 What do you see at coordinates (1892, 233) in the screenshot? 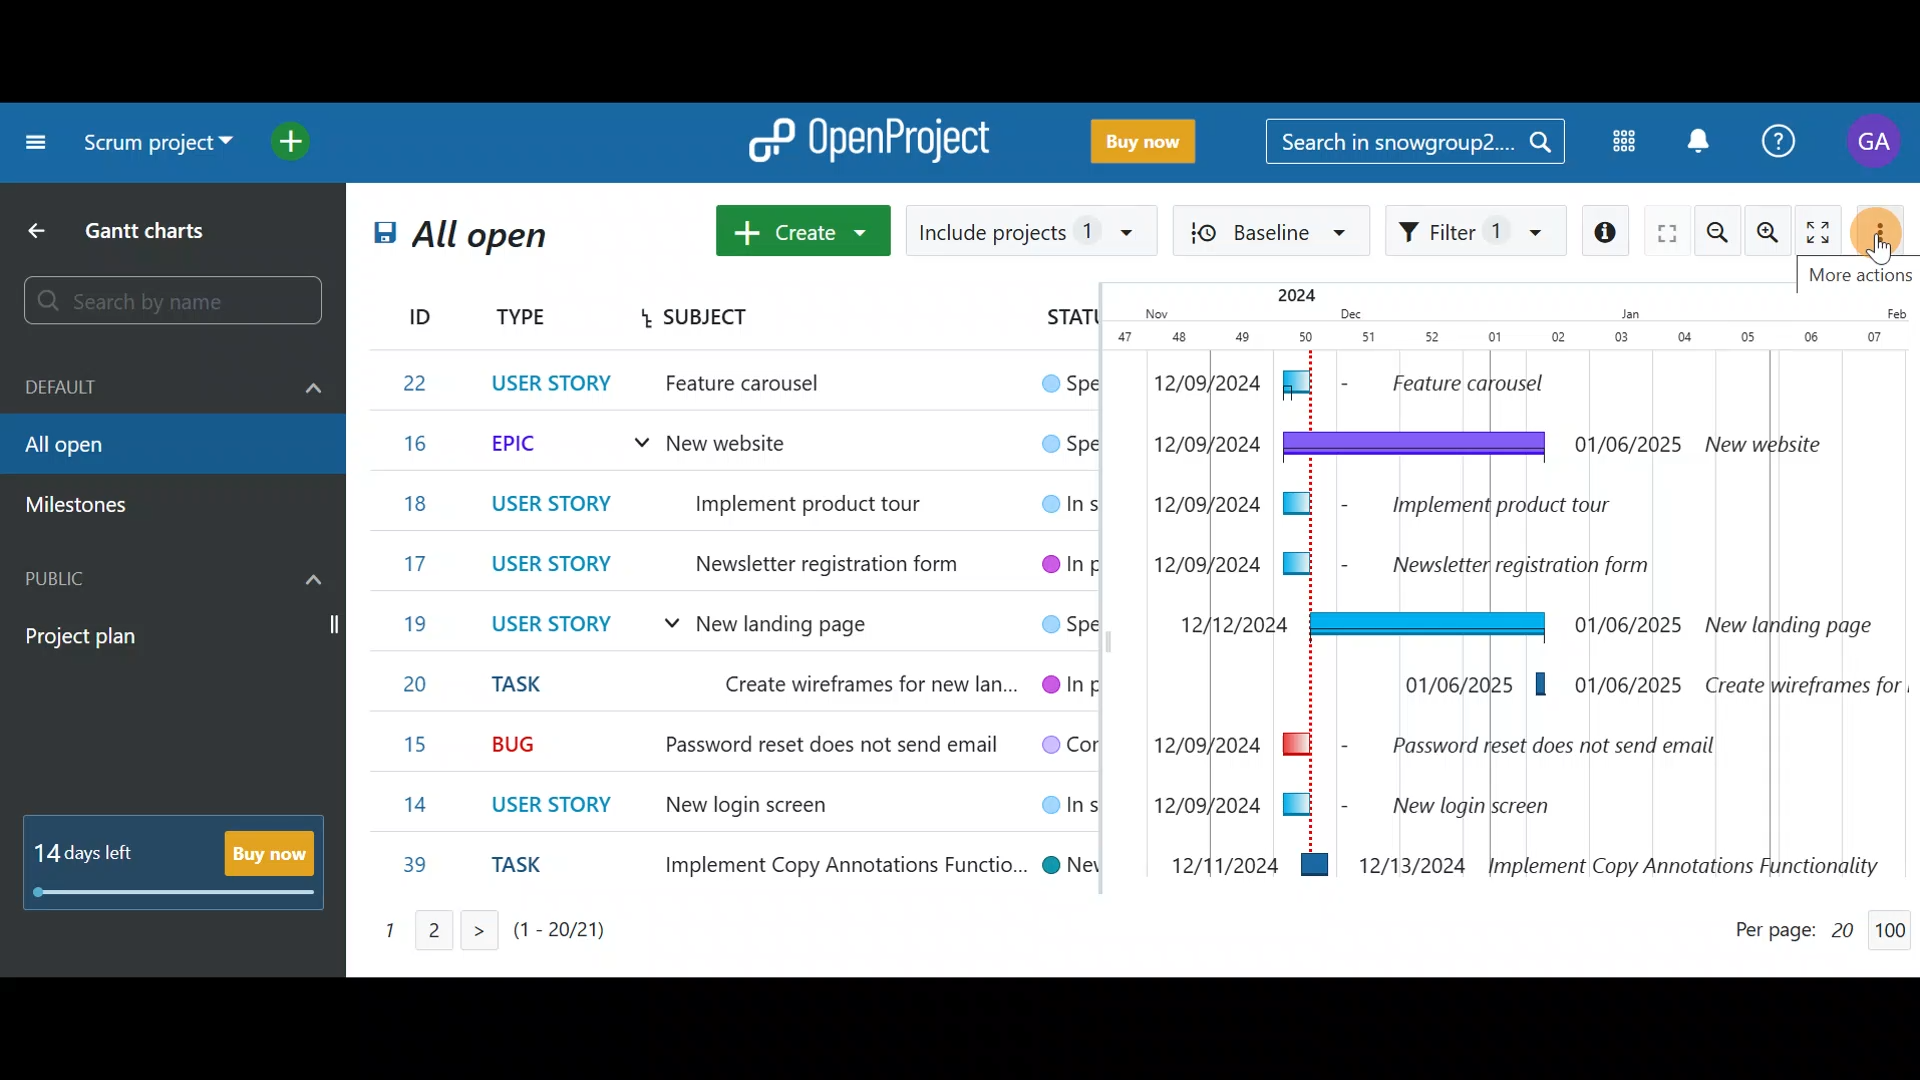
I see `Cursor on More actions` at bounding box center [1892, 233].